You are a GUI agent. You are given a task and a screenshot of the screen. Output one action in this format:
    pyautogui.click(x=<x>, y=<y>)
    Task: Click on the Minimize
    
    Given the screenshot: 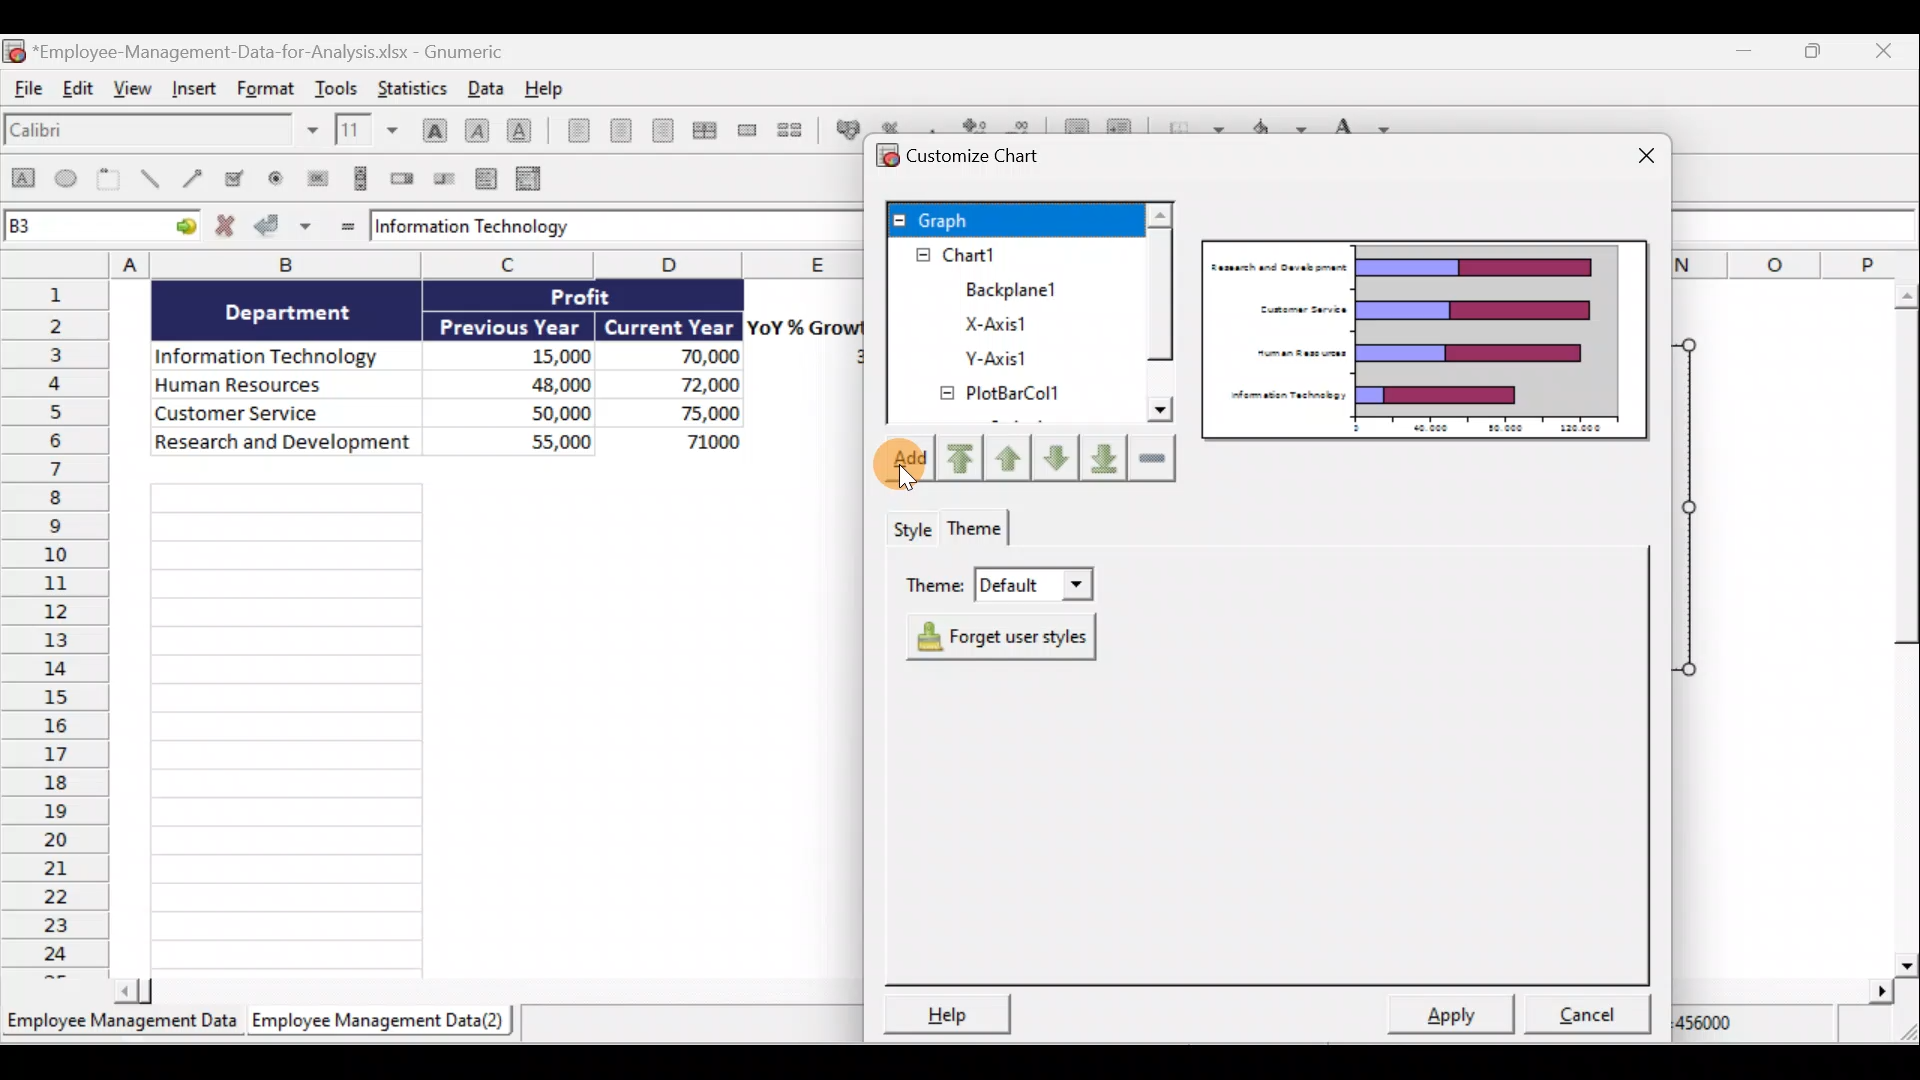 What is the action you would take?
    pyautogui.click(x=1743, y=51)
    